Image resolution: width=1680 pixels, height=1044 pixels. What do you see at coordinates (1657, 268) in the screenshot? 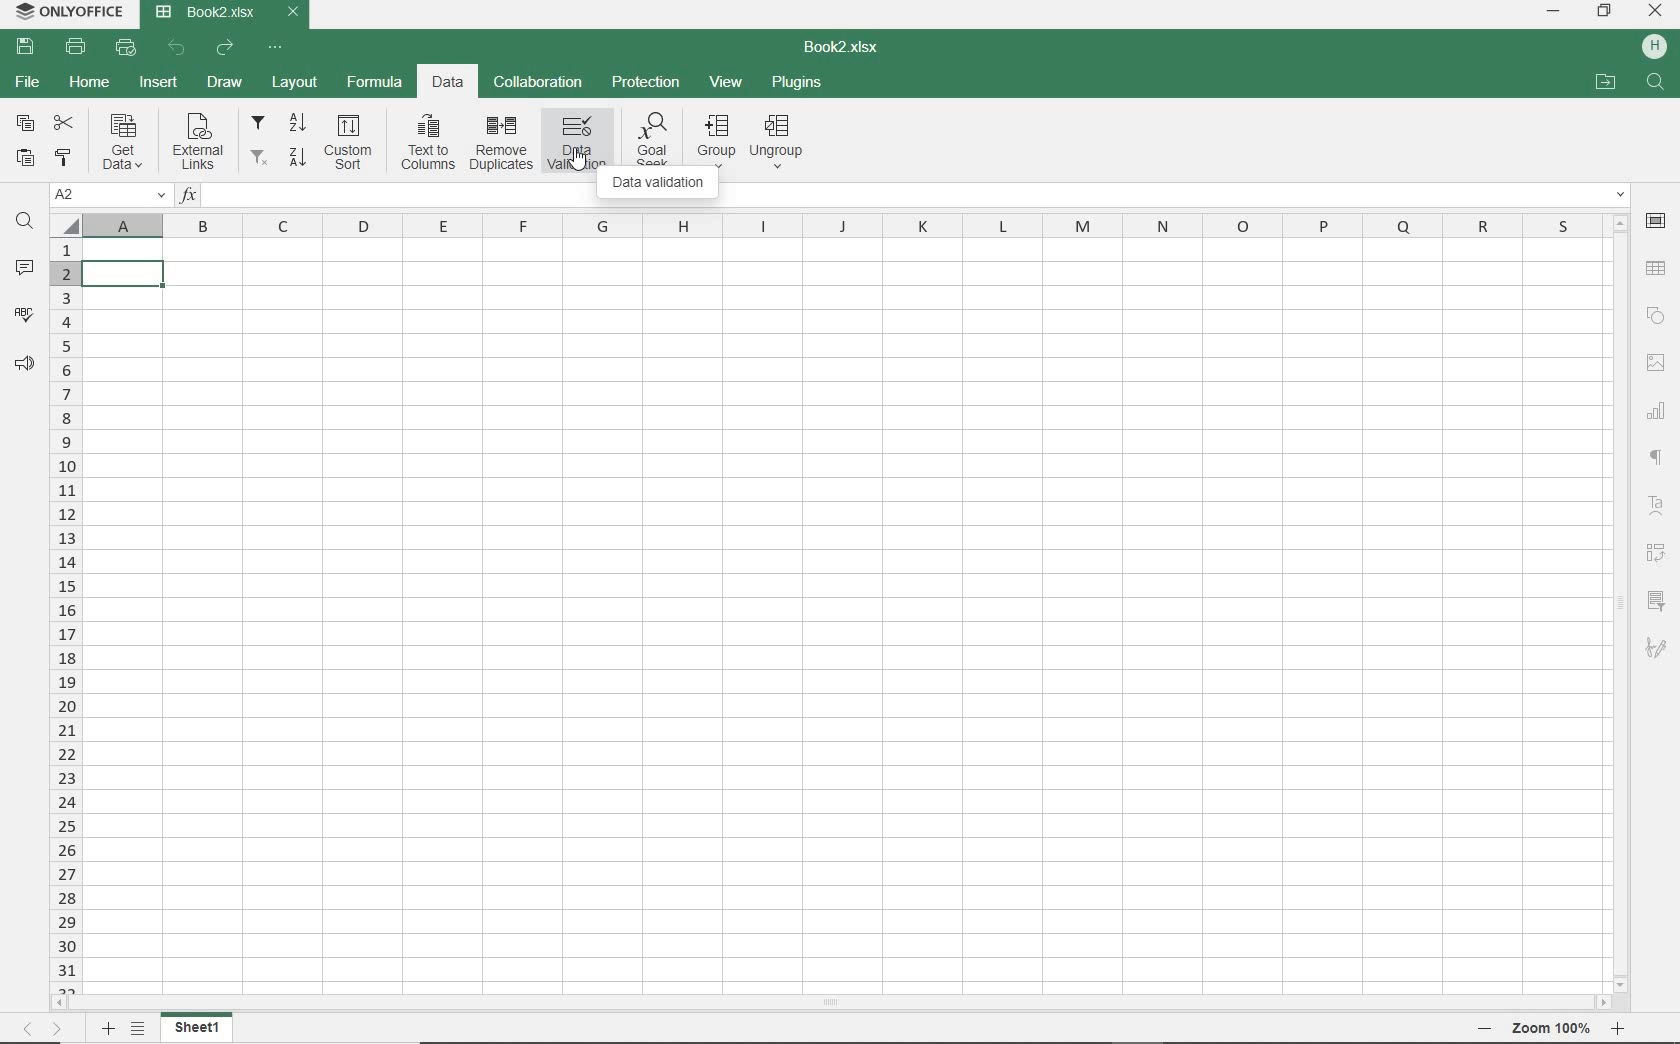
I see `TABLE` at bounding box center [1657, 268].